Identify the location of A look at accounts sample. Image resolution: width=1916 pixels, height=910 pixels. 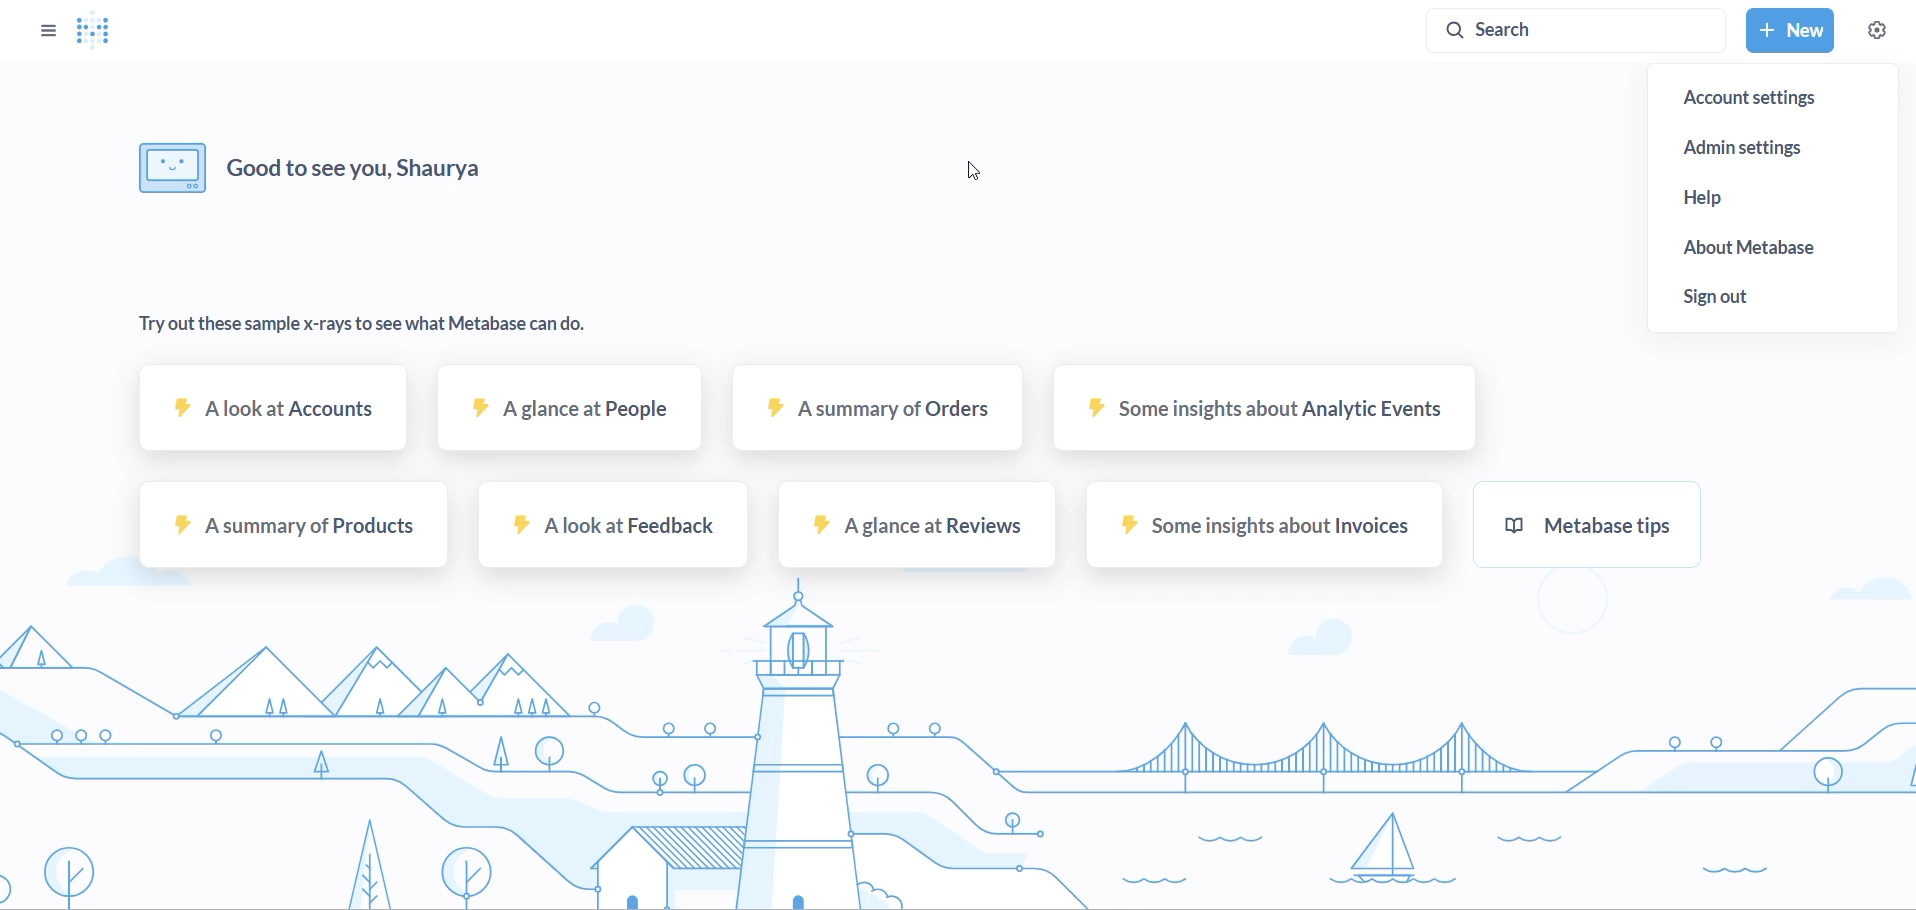
(275, 419).